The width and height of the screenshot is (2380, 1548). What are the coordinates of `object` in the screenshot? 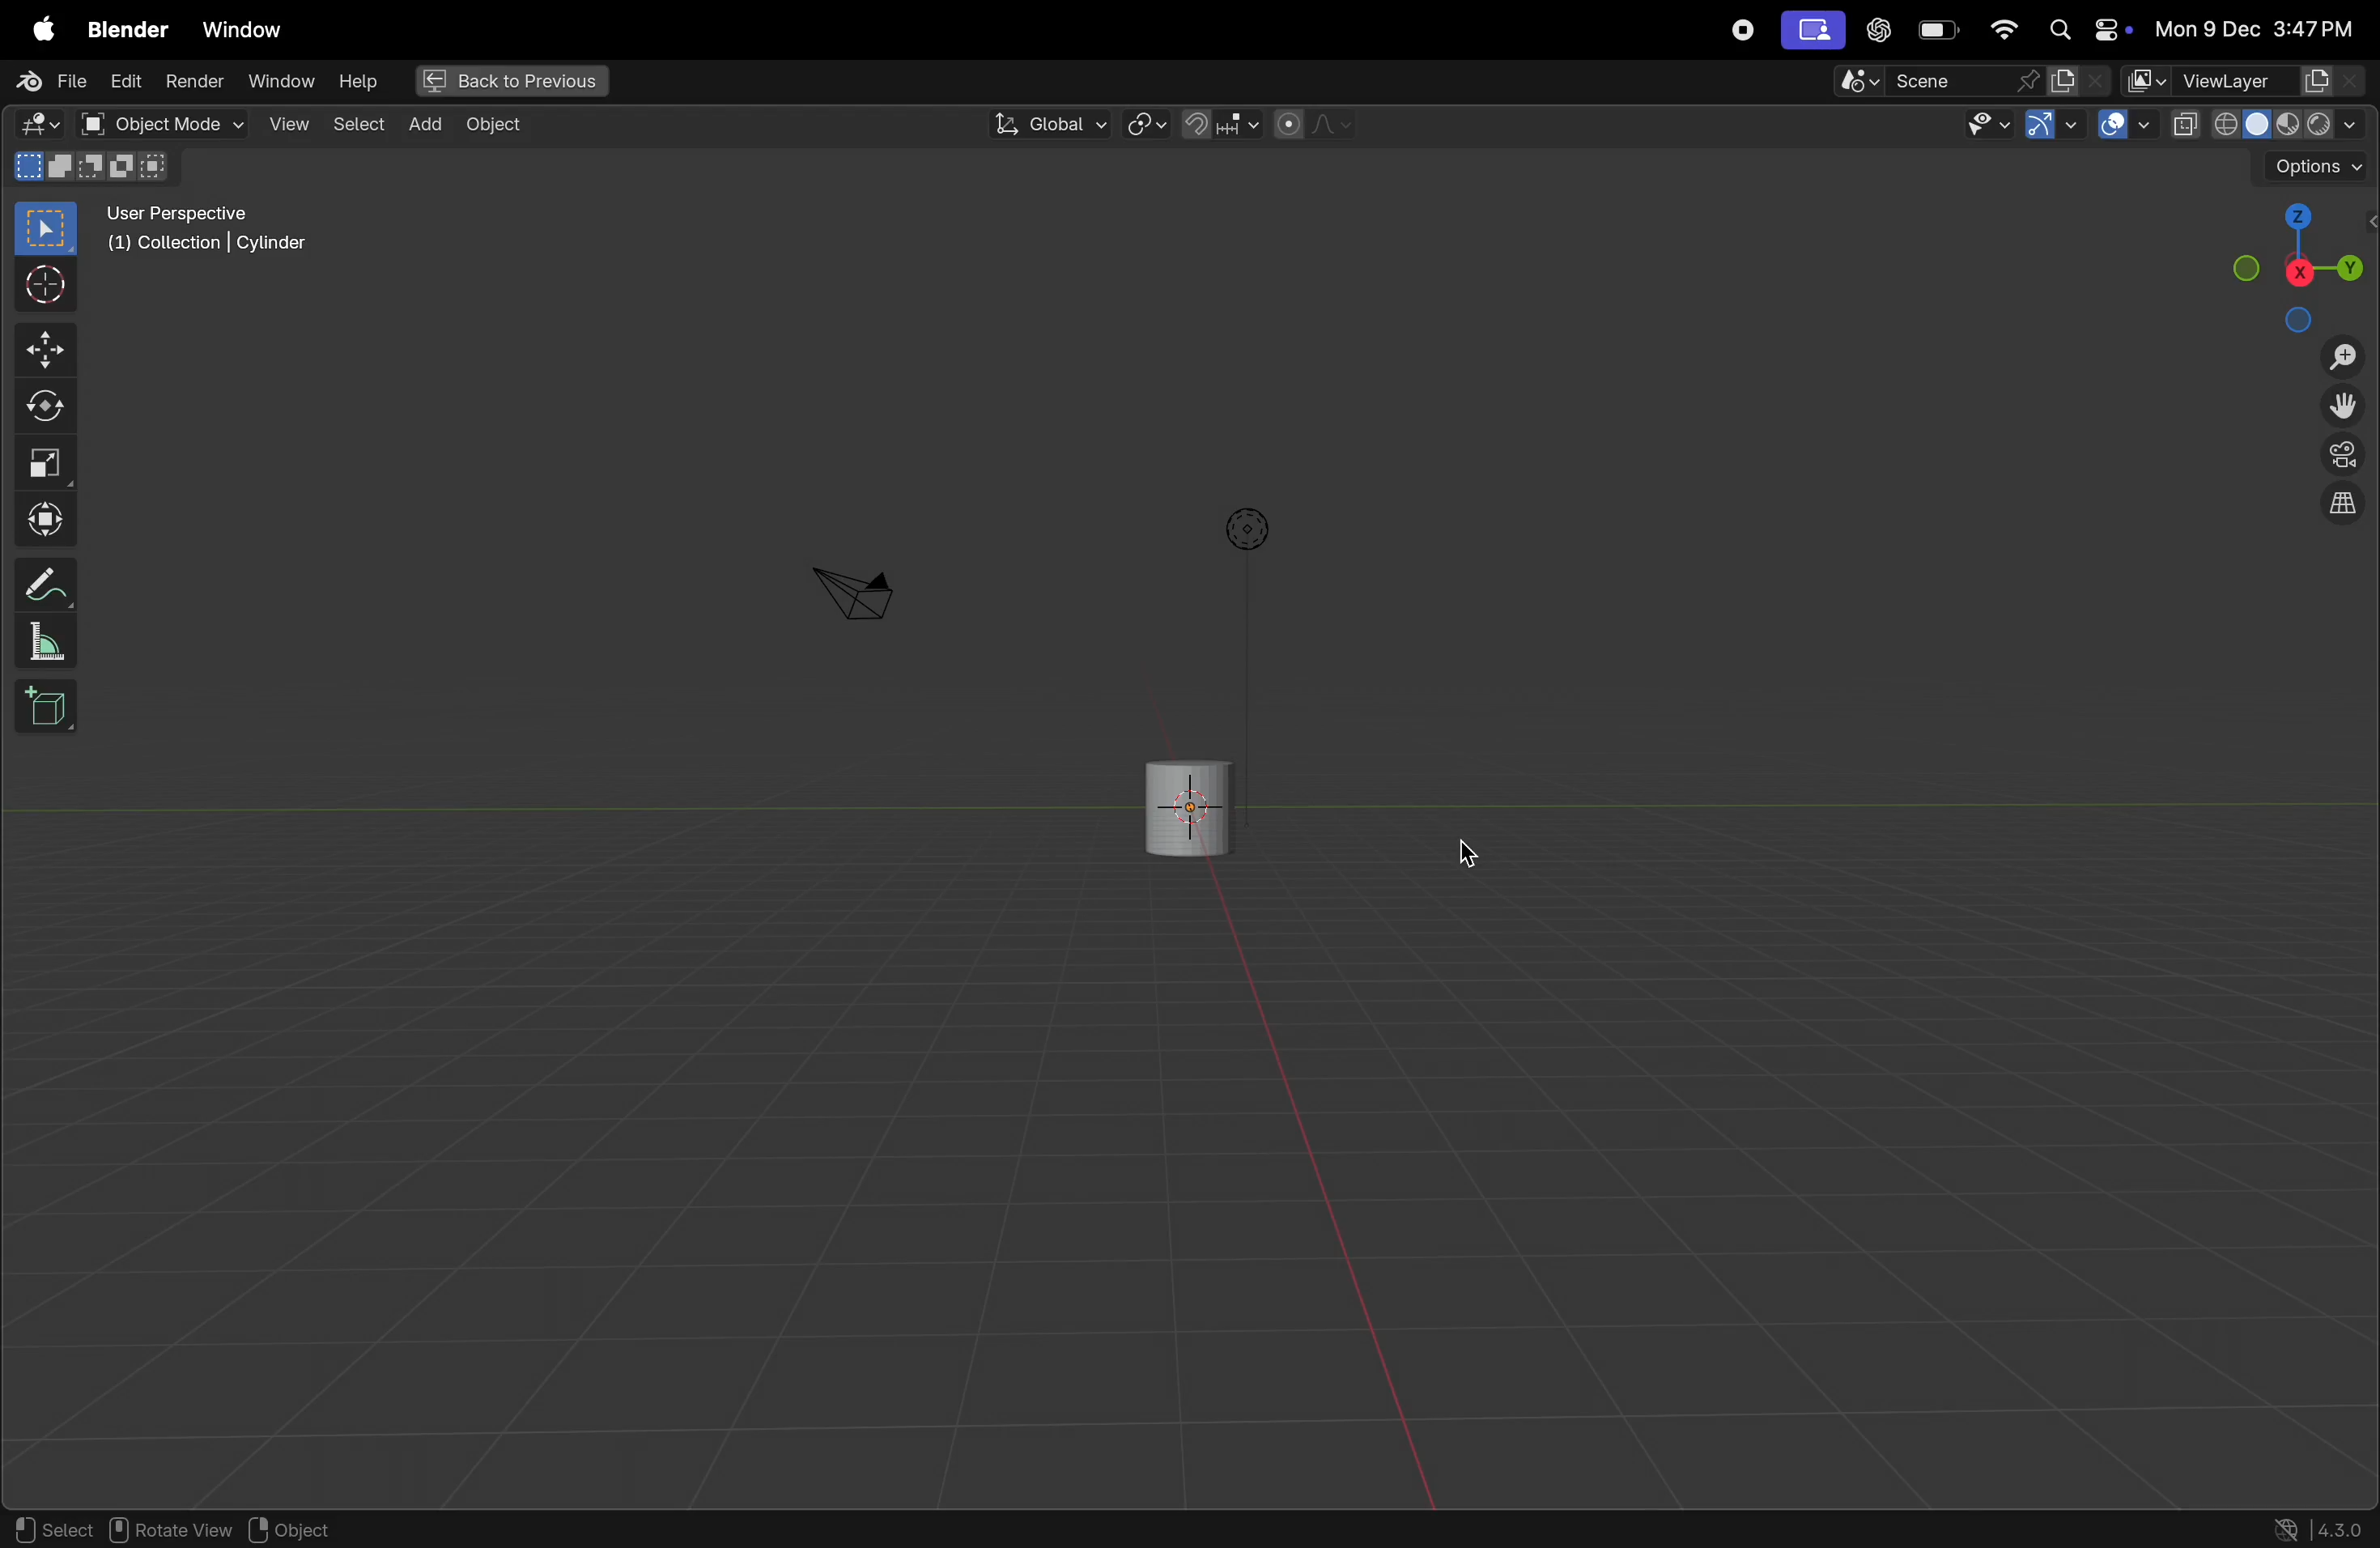 It's located at (308, 1529).